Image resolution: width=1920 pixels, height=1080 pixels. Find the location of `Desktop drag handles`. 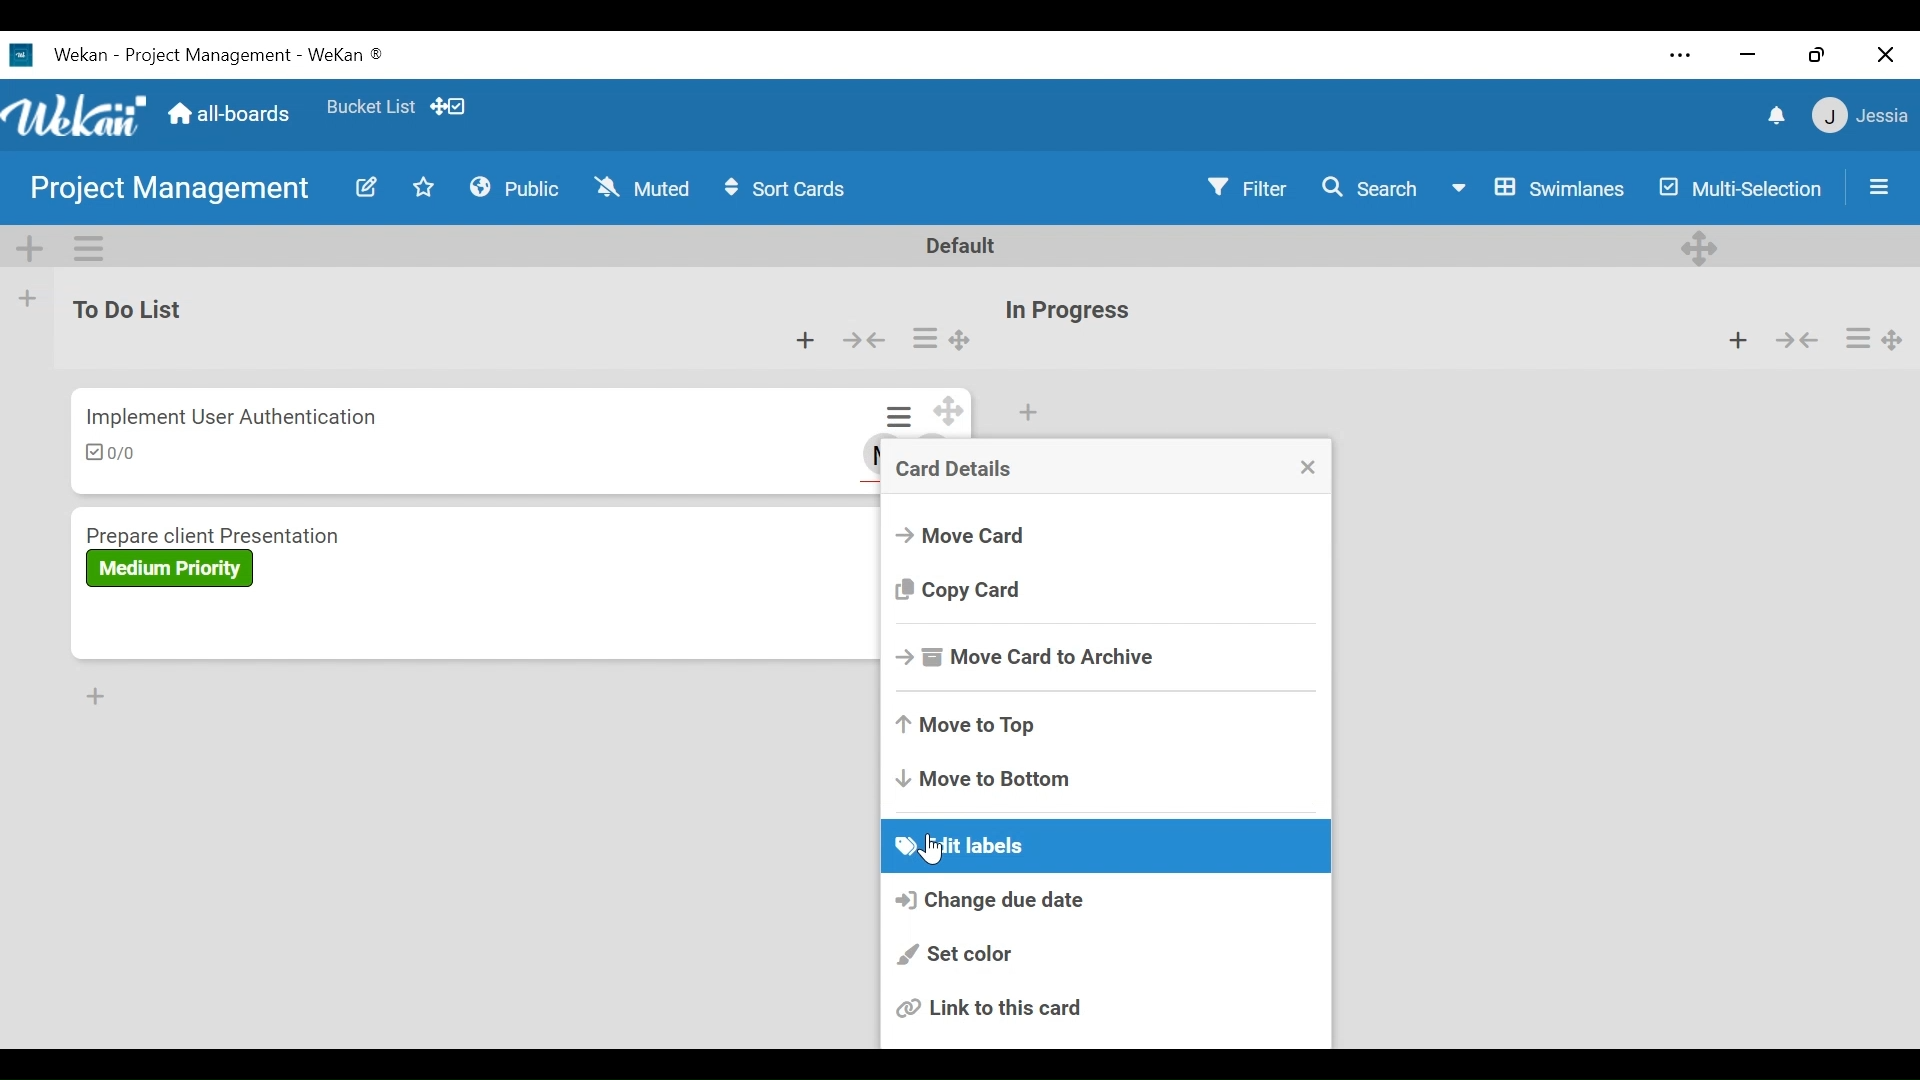

Desktop drag handles is located at coordinates (1898, 339).